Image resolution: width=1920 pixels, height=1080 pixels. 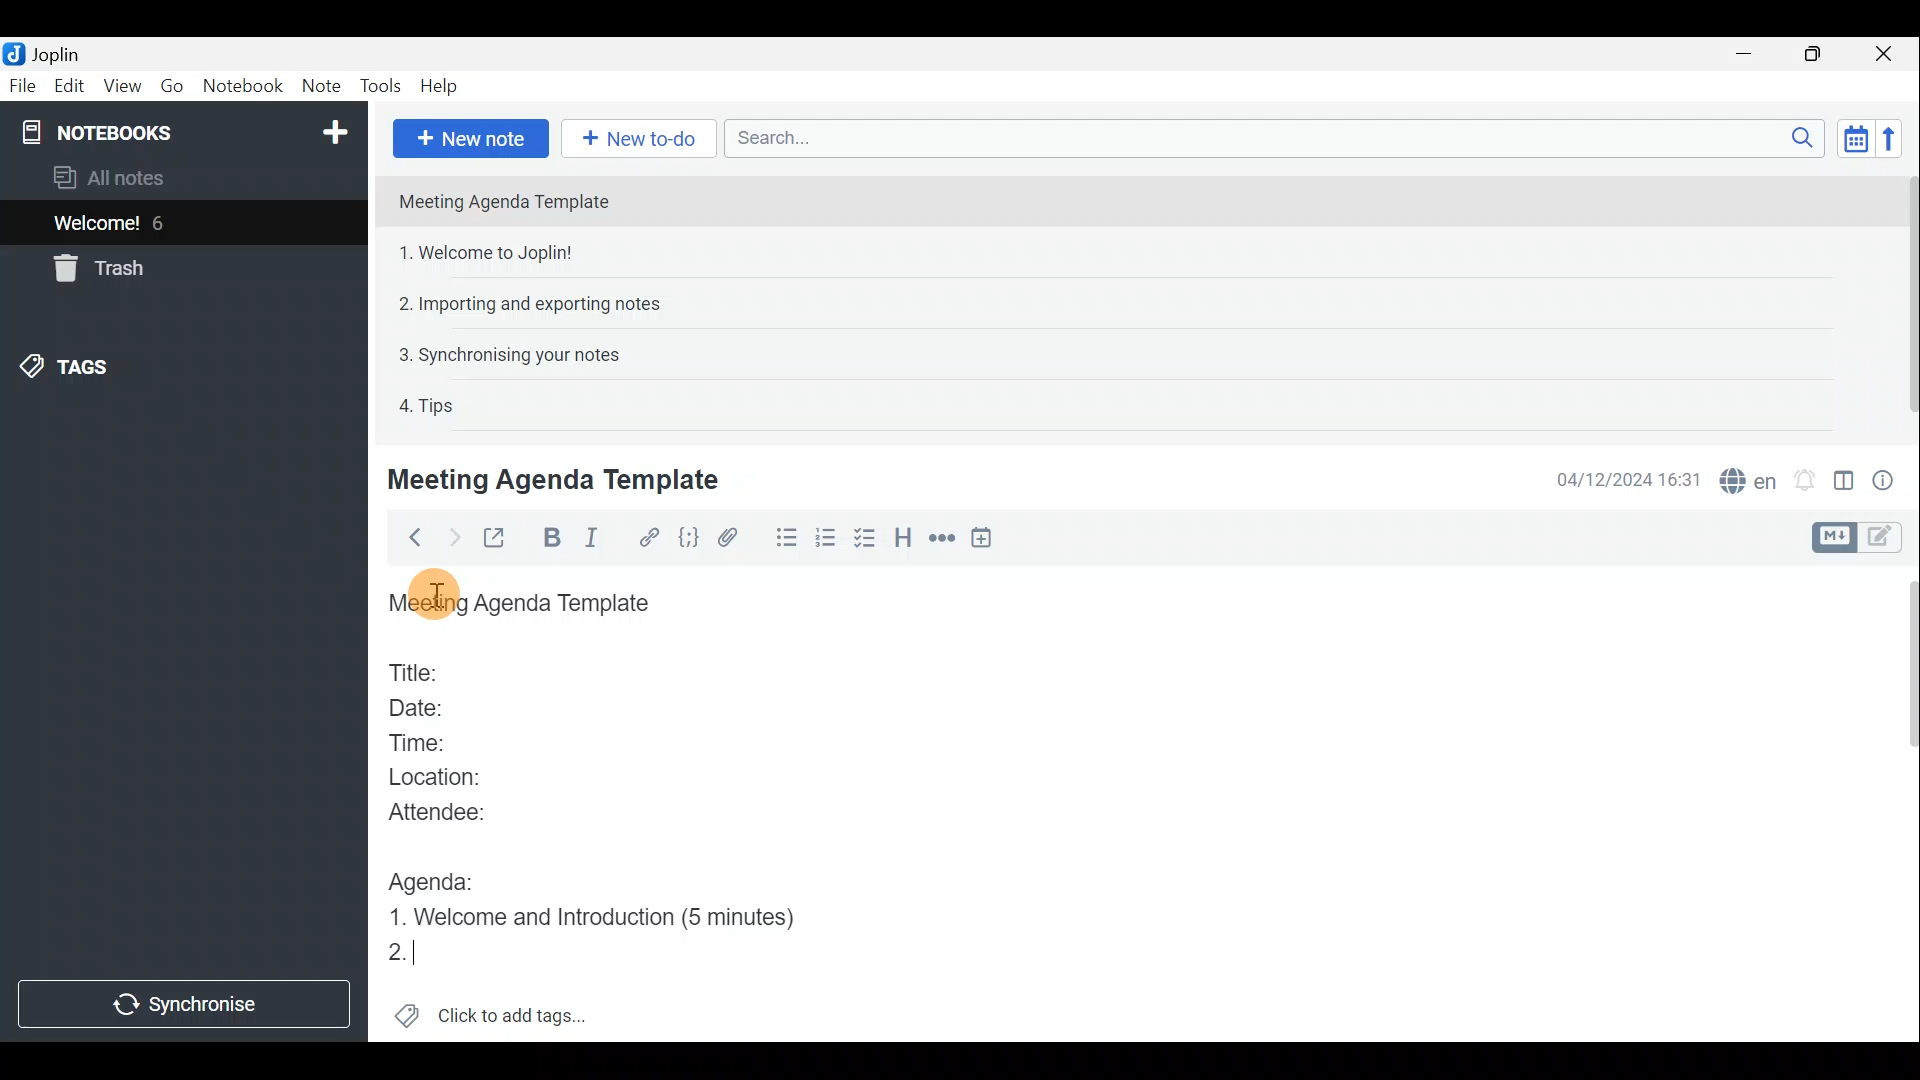 What do you see at coordinates (442, 778) in the screenshot?
I see `Location:` at bounding box center [442, 778].